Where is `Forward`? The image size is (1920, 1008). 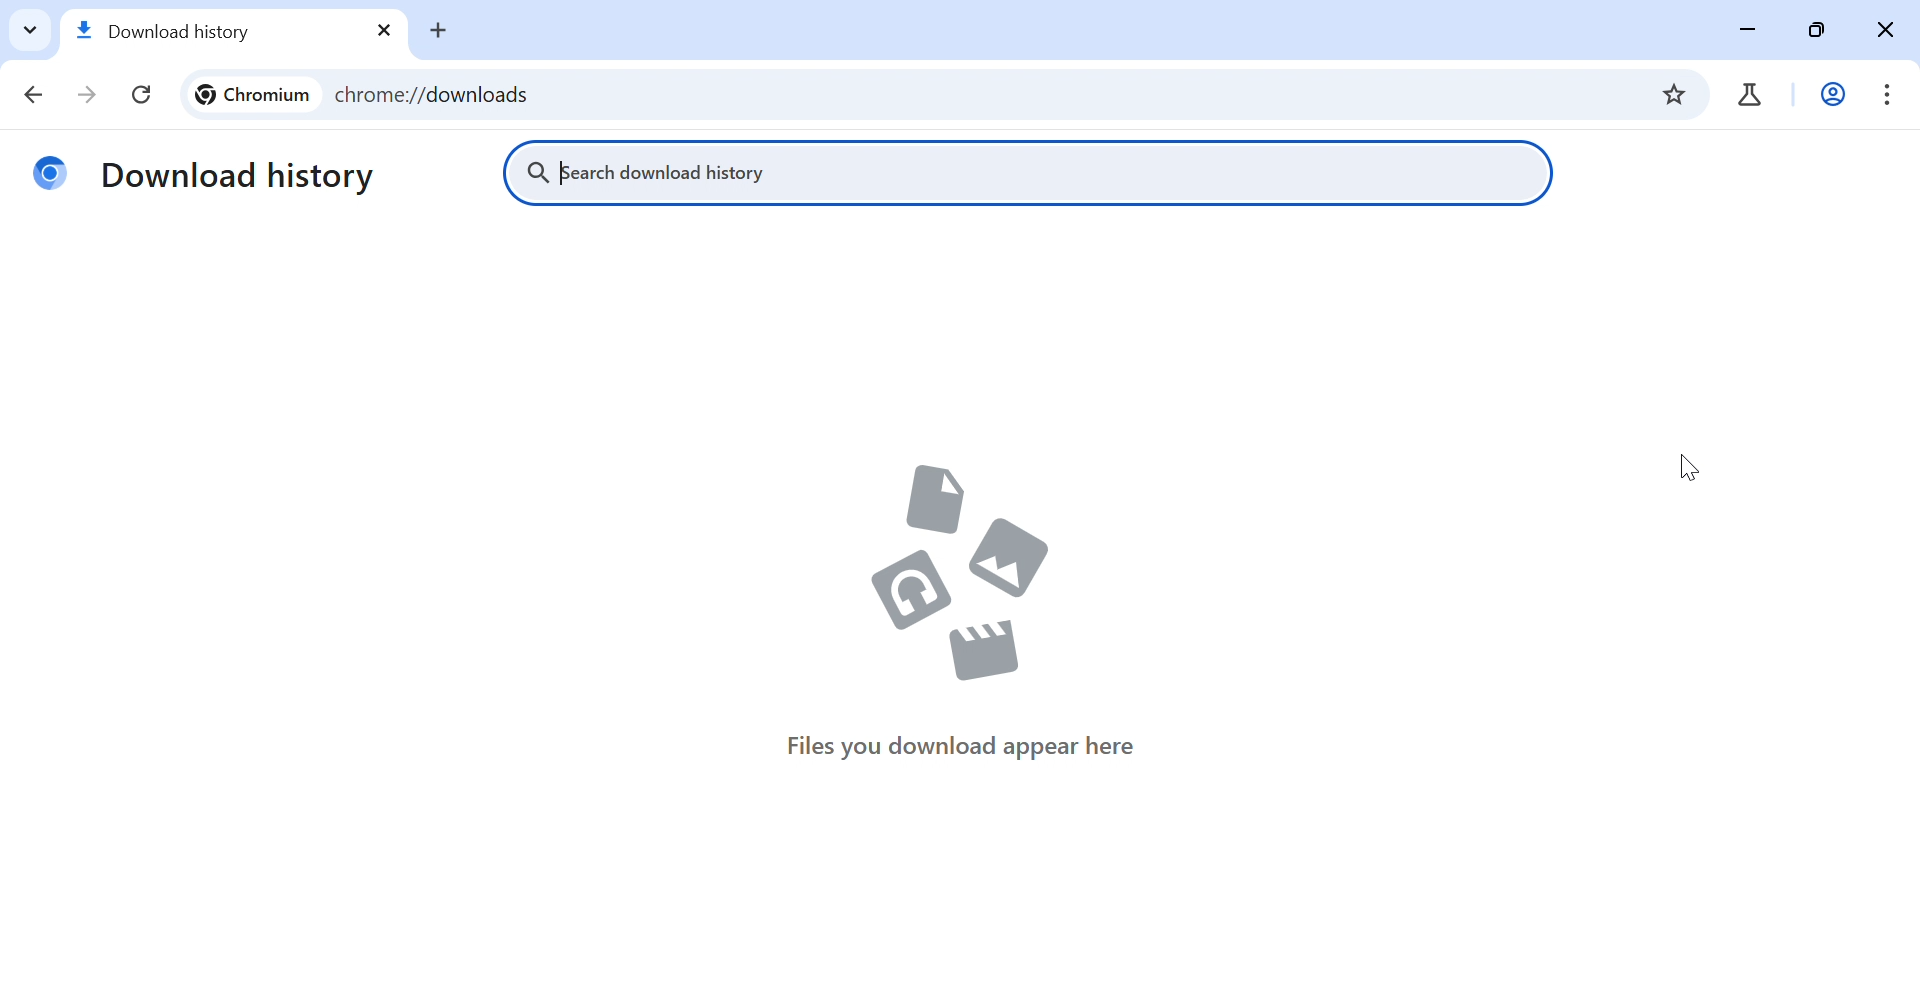 Forward is located at coordinates (86, 96).